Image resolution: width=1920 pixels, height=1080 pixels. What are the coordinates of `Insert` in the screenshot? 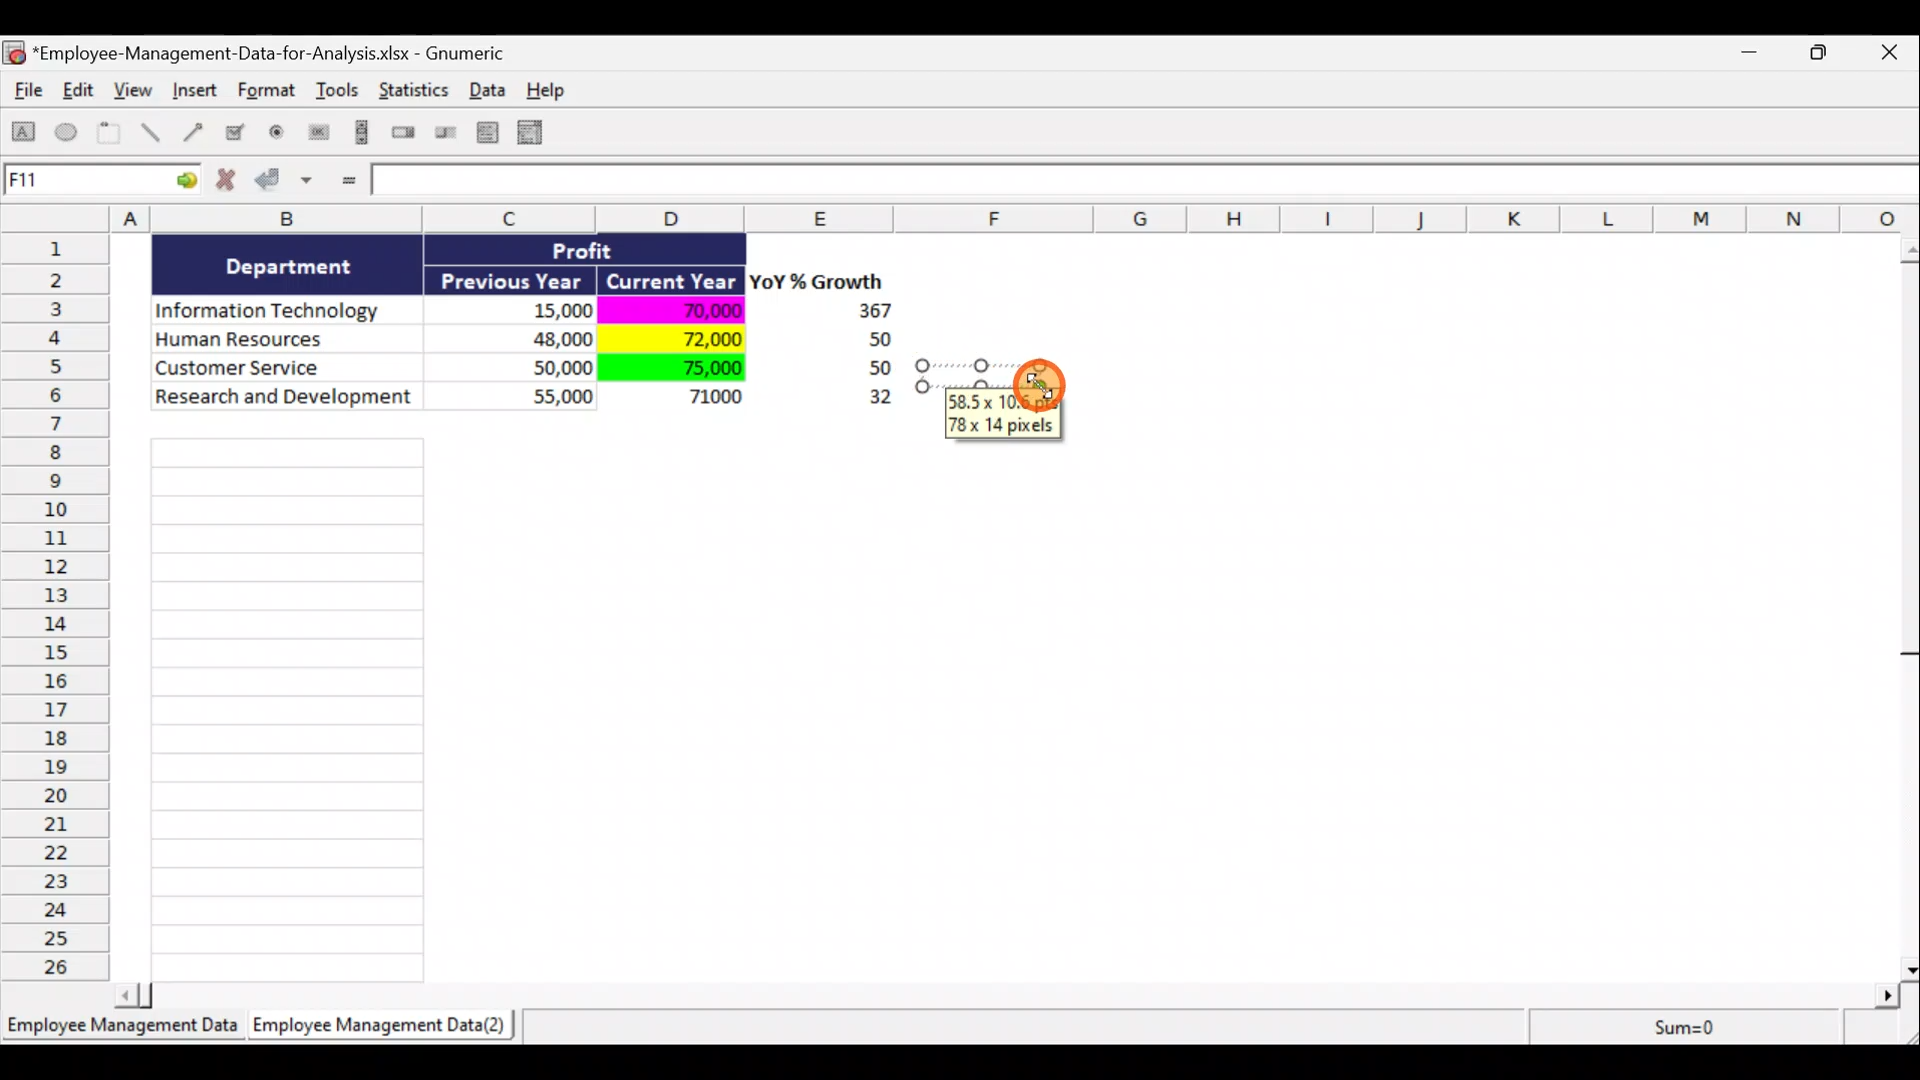 It's located at (194, 93).